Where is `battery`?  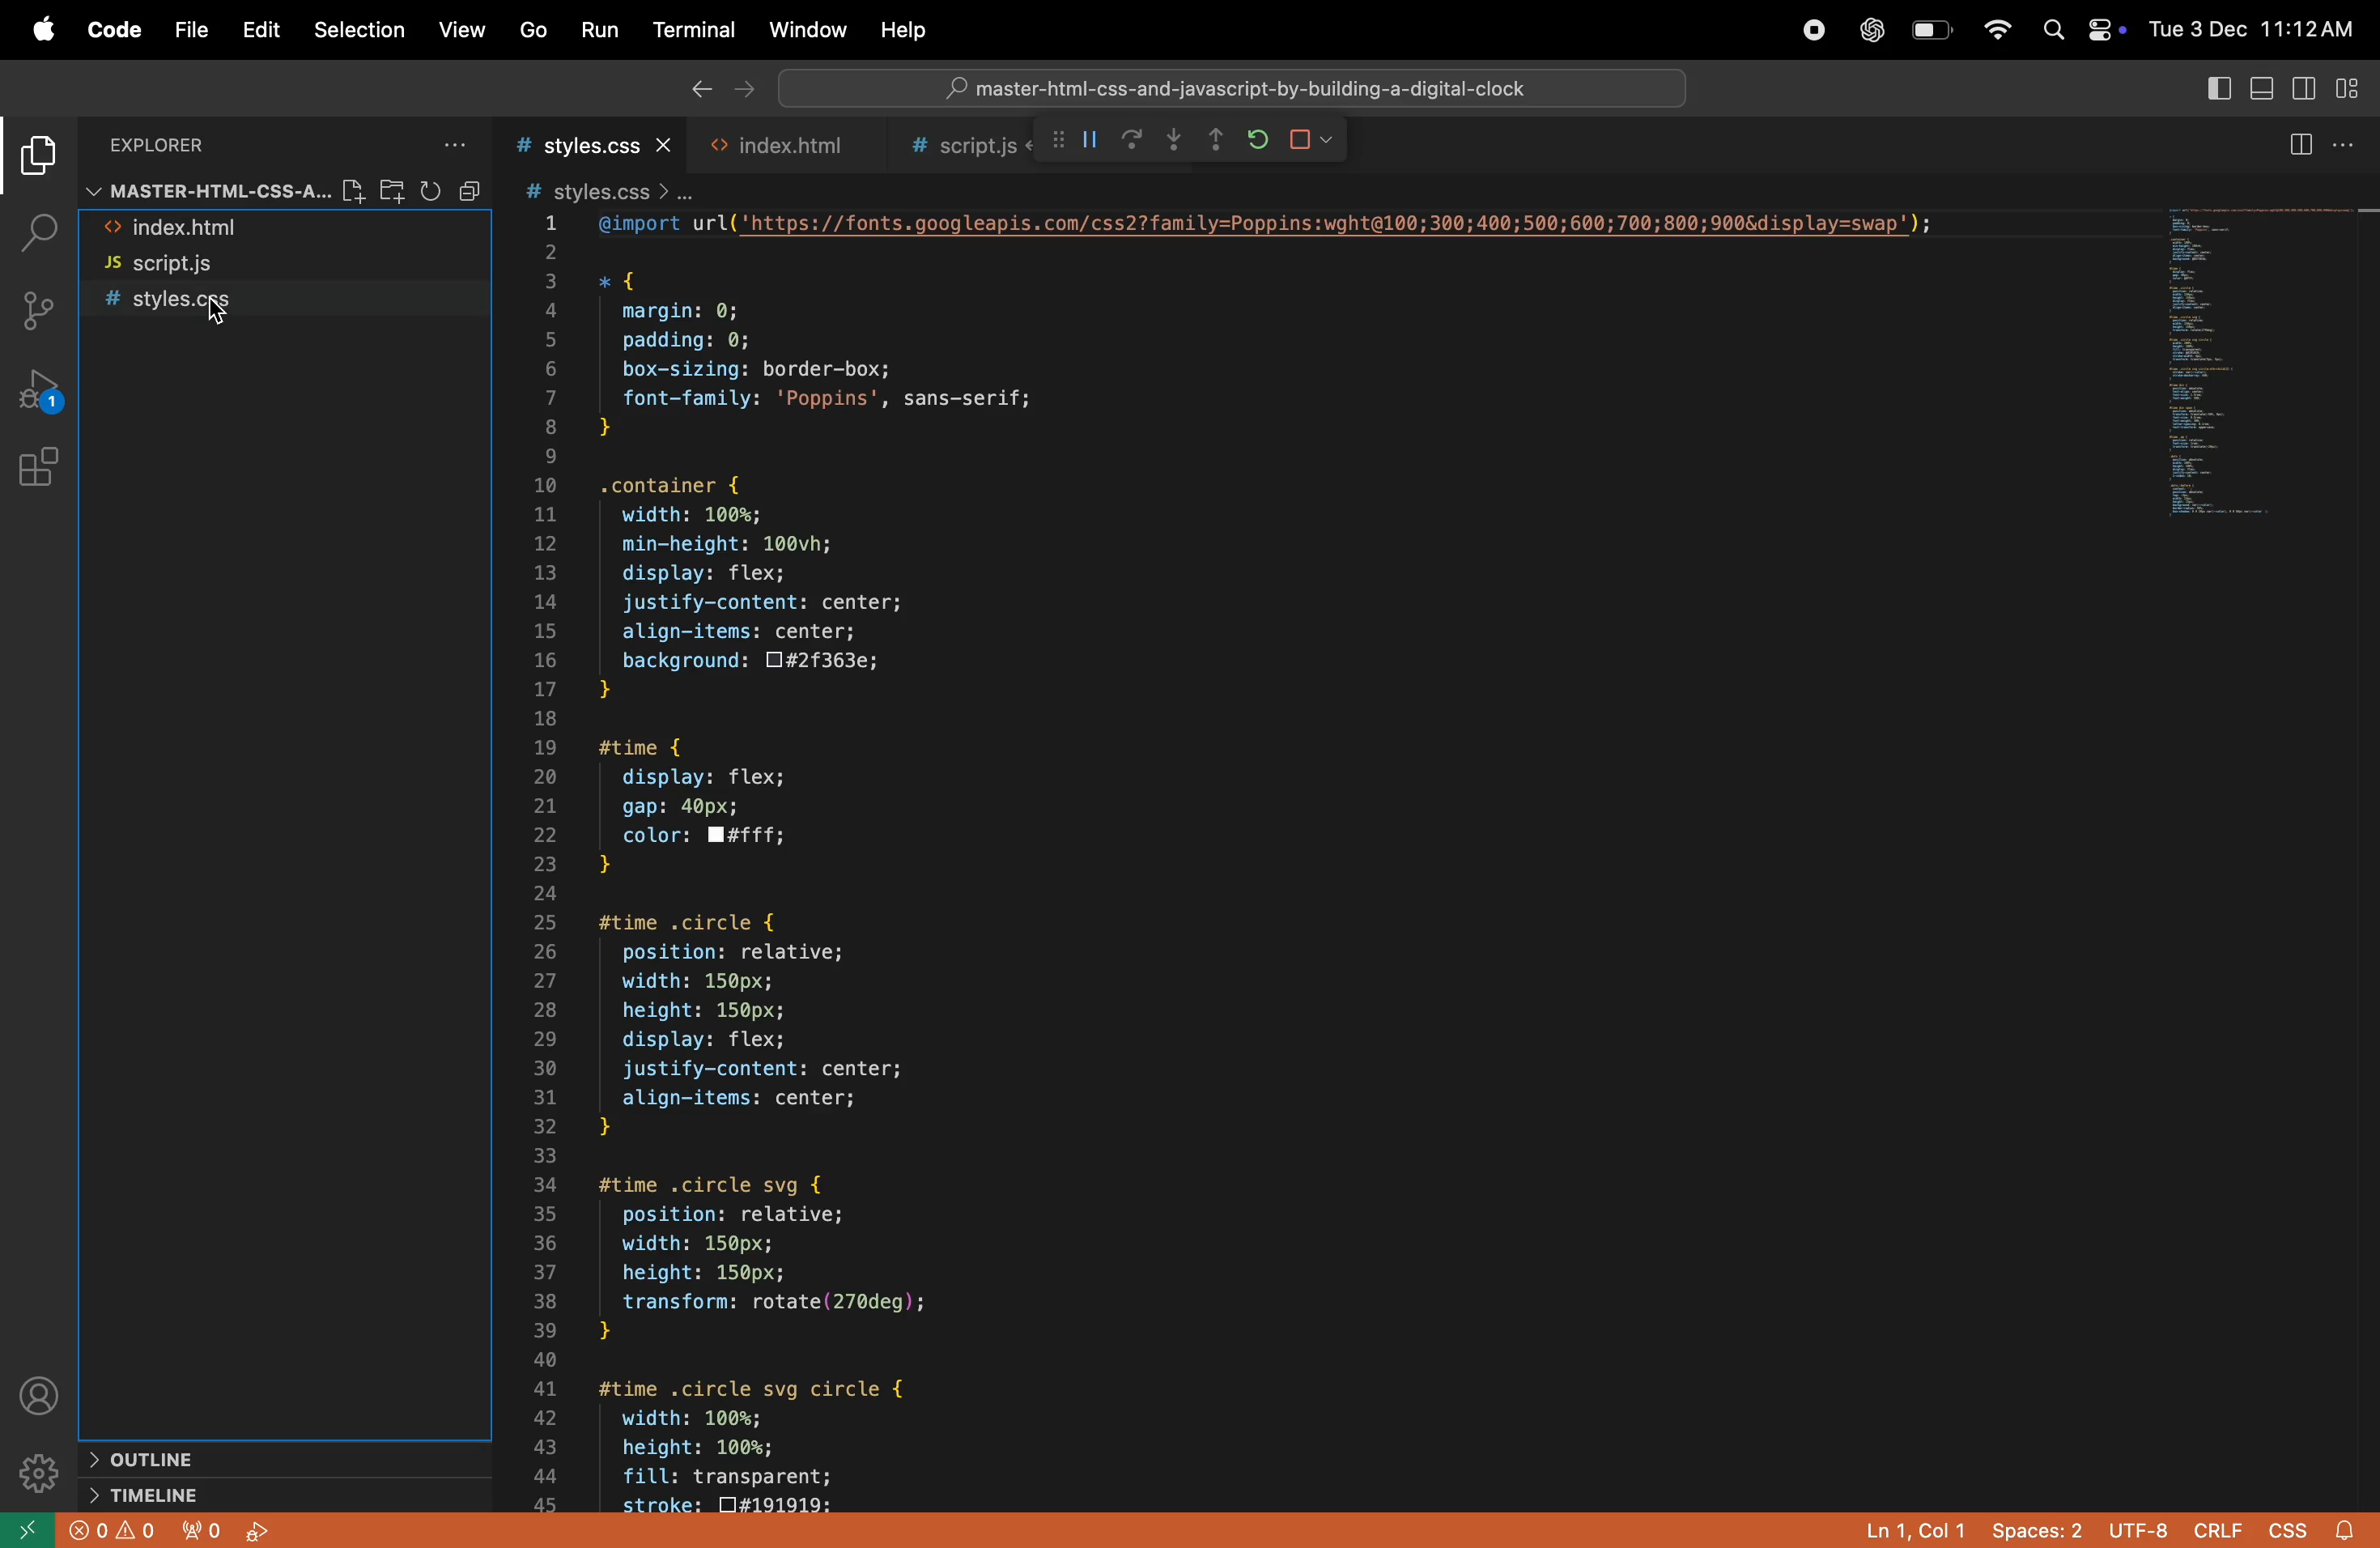 battery is located at coordinates (1928, 29).